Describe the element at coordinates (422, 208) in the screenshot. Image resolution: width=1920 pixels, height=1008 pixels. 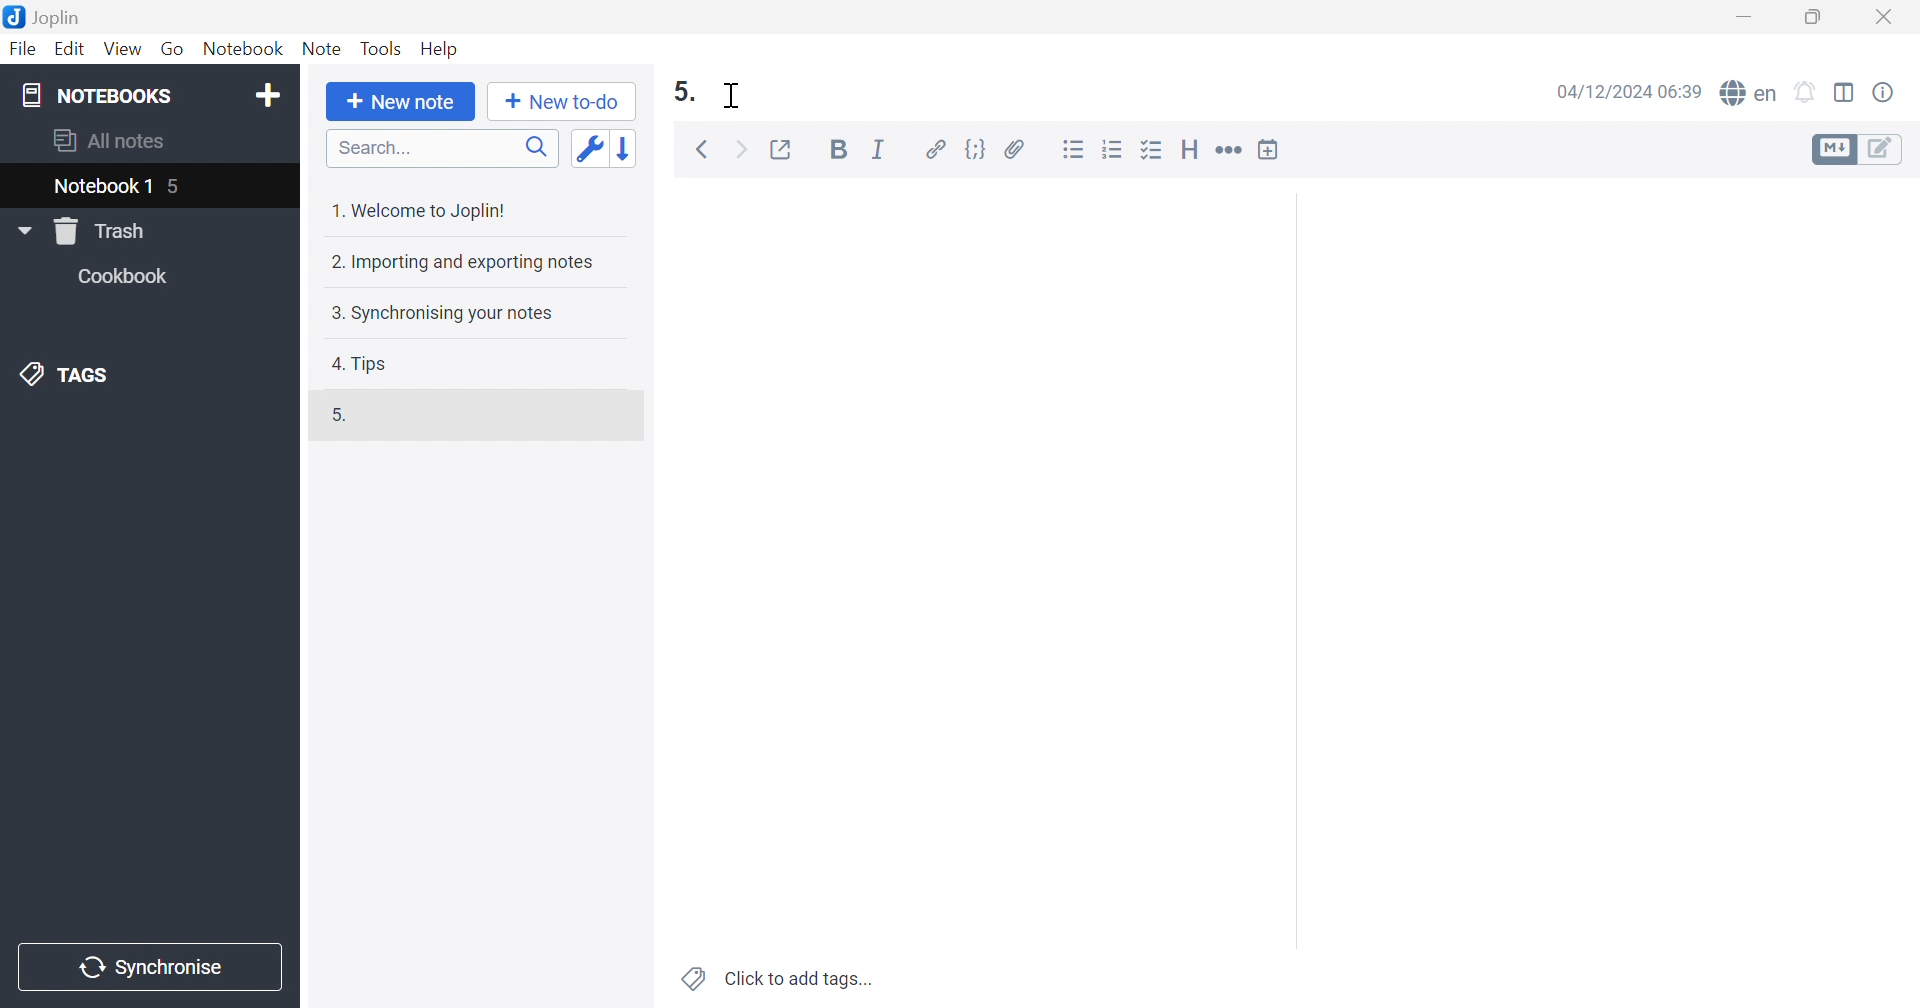
I see `1. Welcome to Joplin!` at that location.